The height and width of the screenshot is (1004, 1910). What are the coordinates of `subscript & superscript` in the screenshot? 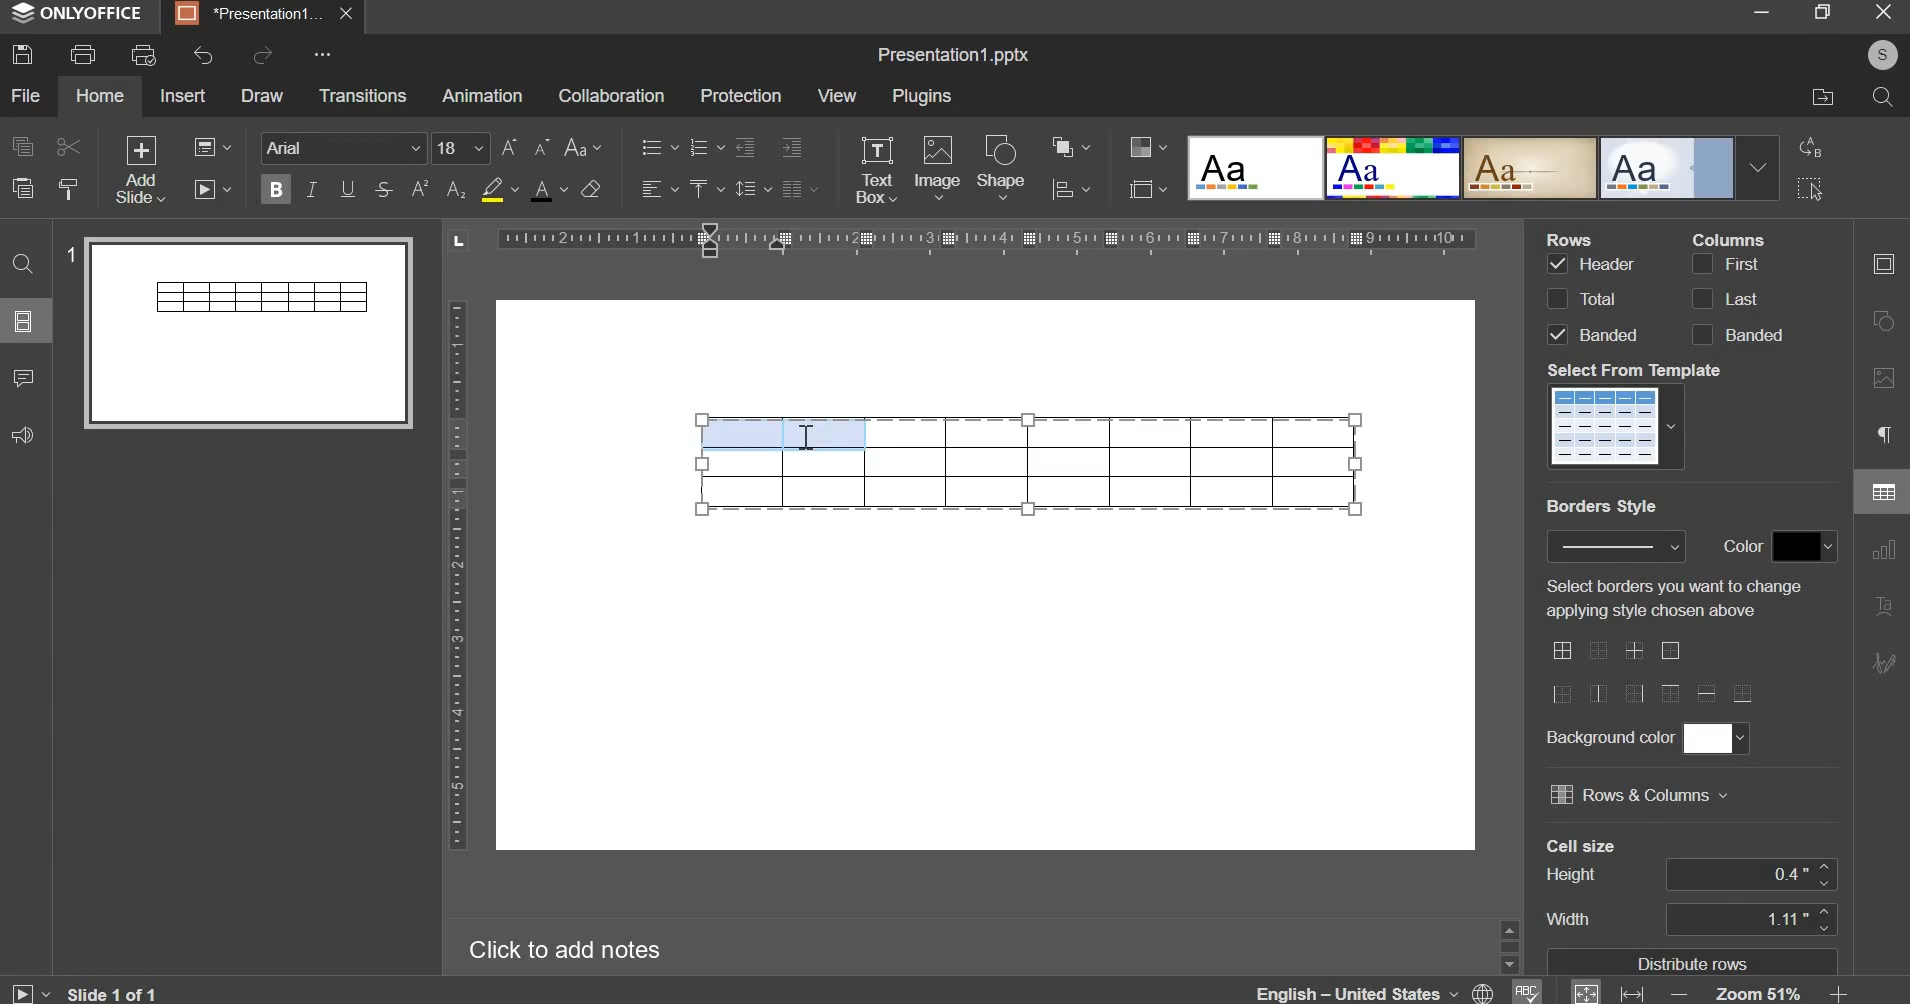 It's located at (438, 188).